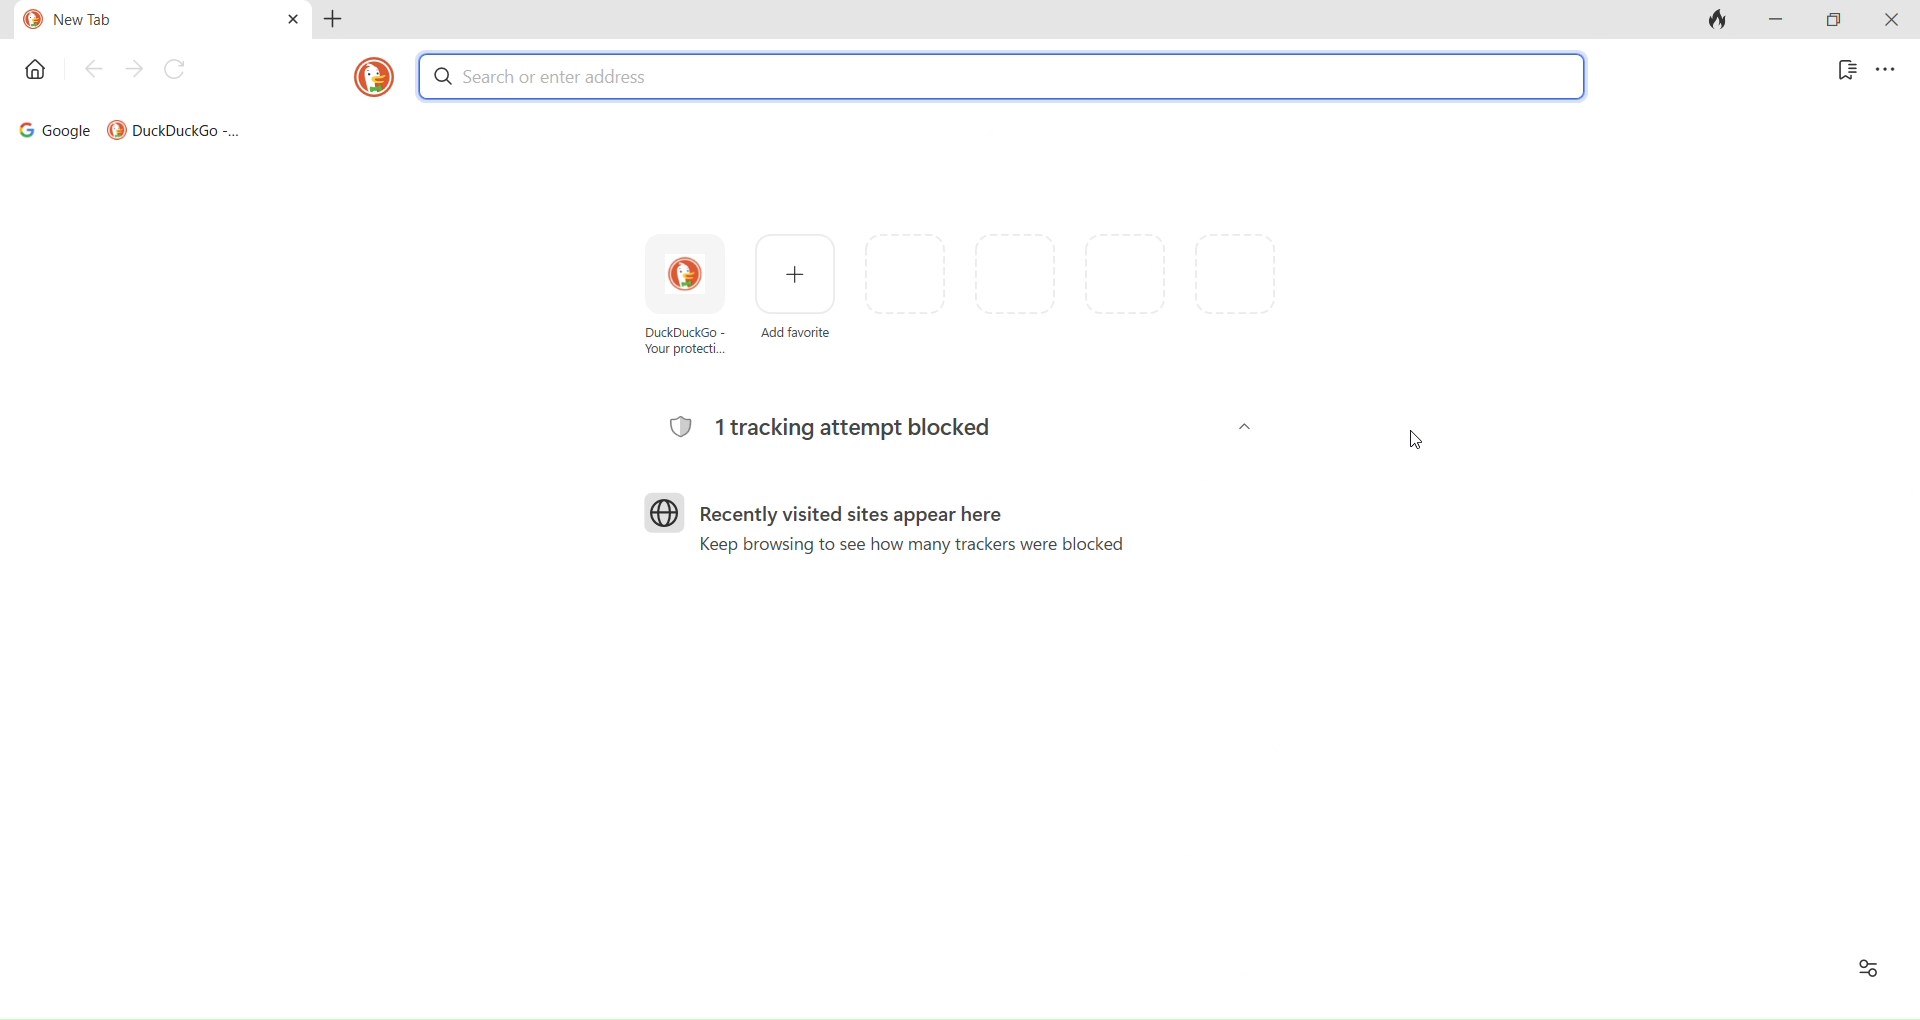 This screenshot has height=1020, width=1920. Describe the element at coordinates (1864, 973) in the screenshot. I see `favorites and recent activity` at that location.